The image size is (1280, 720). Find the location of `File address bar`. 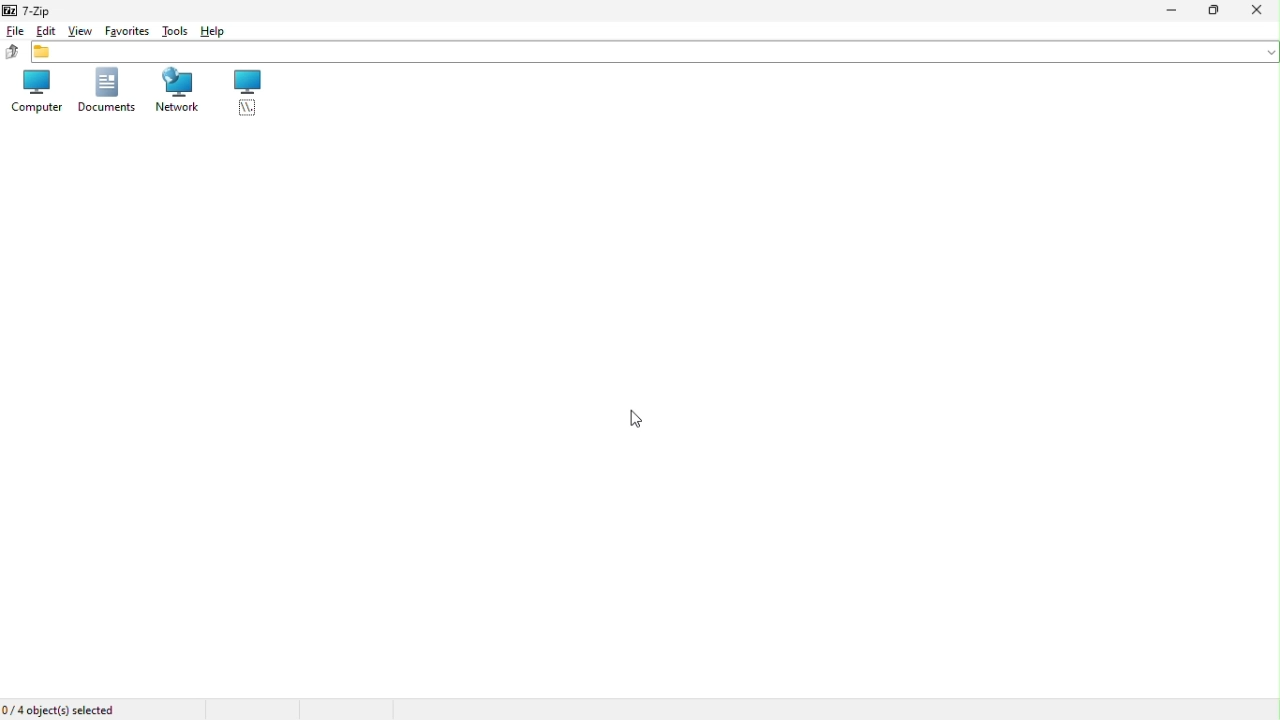

File address bar is located at coordinates (653, 51).